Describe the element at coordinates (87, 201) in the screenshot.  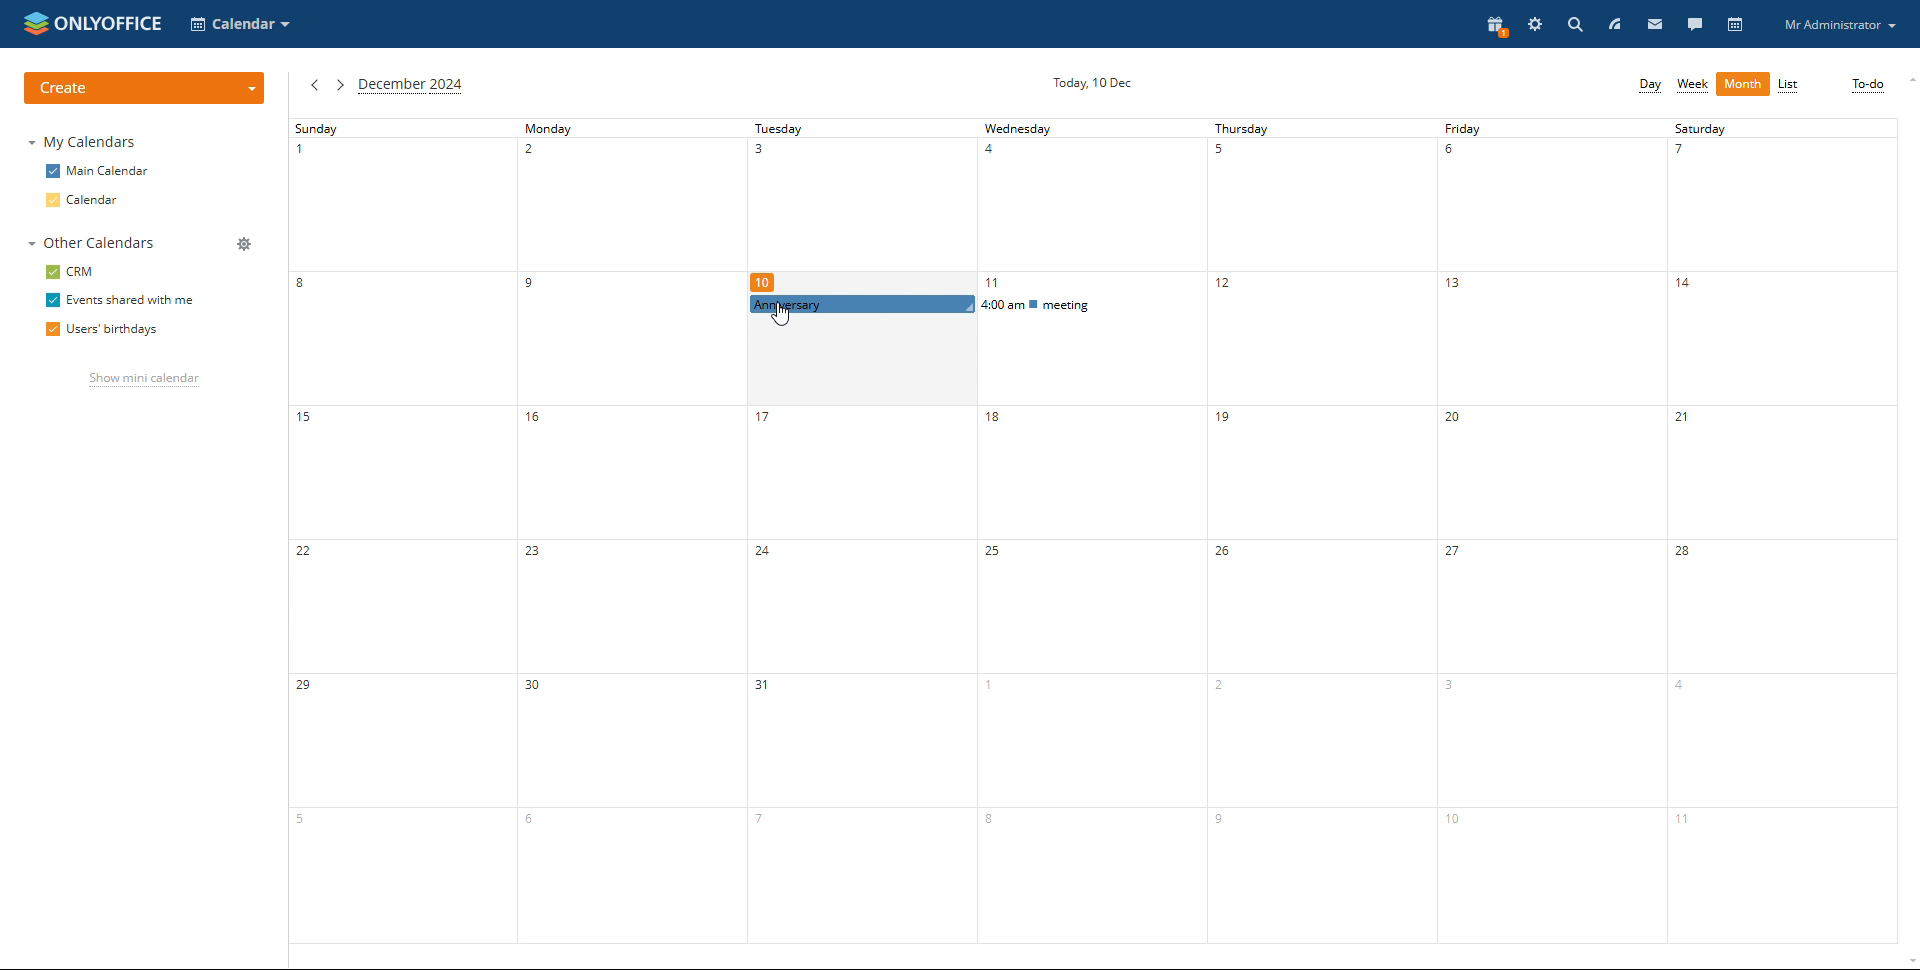
I see `calendar` at that location.